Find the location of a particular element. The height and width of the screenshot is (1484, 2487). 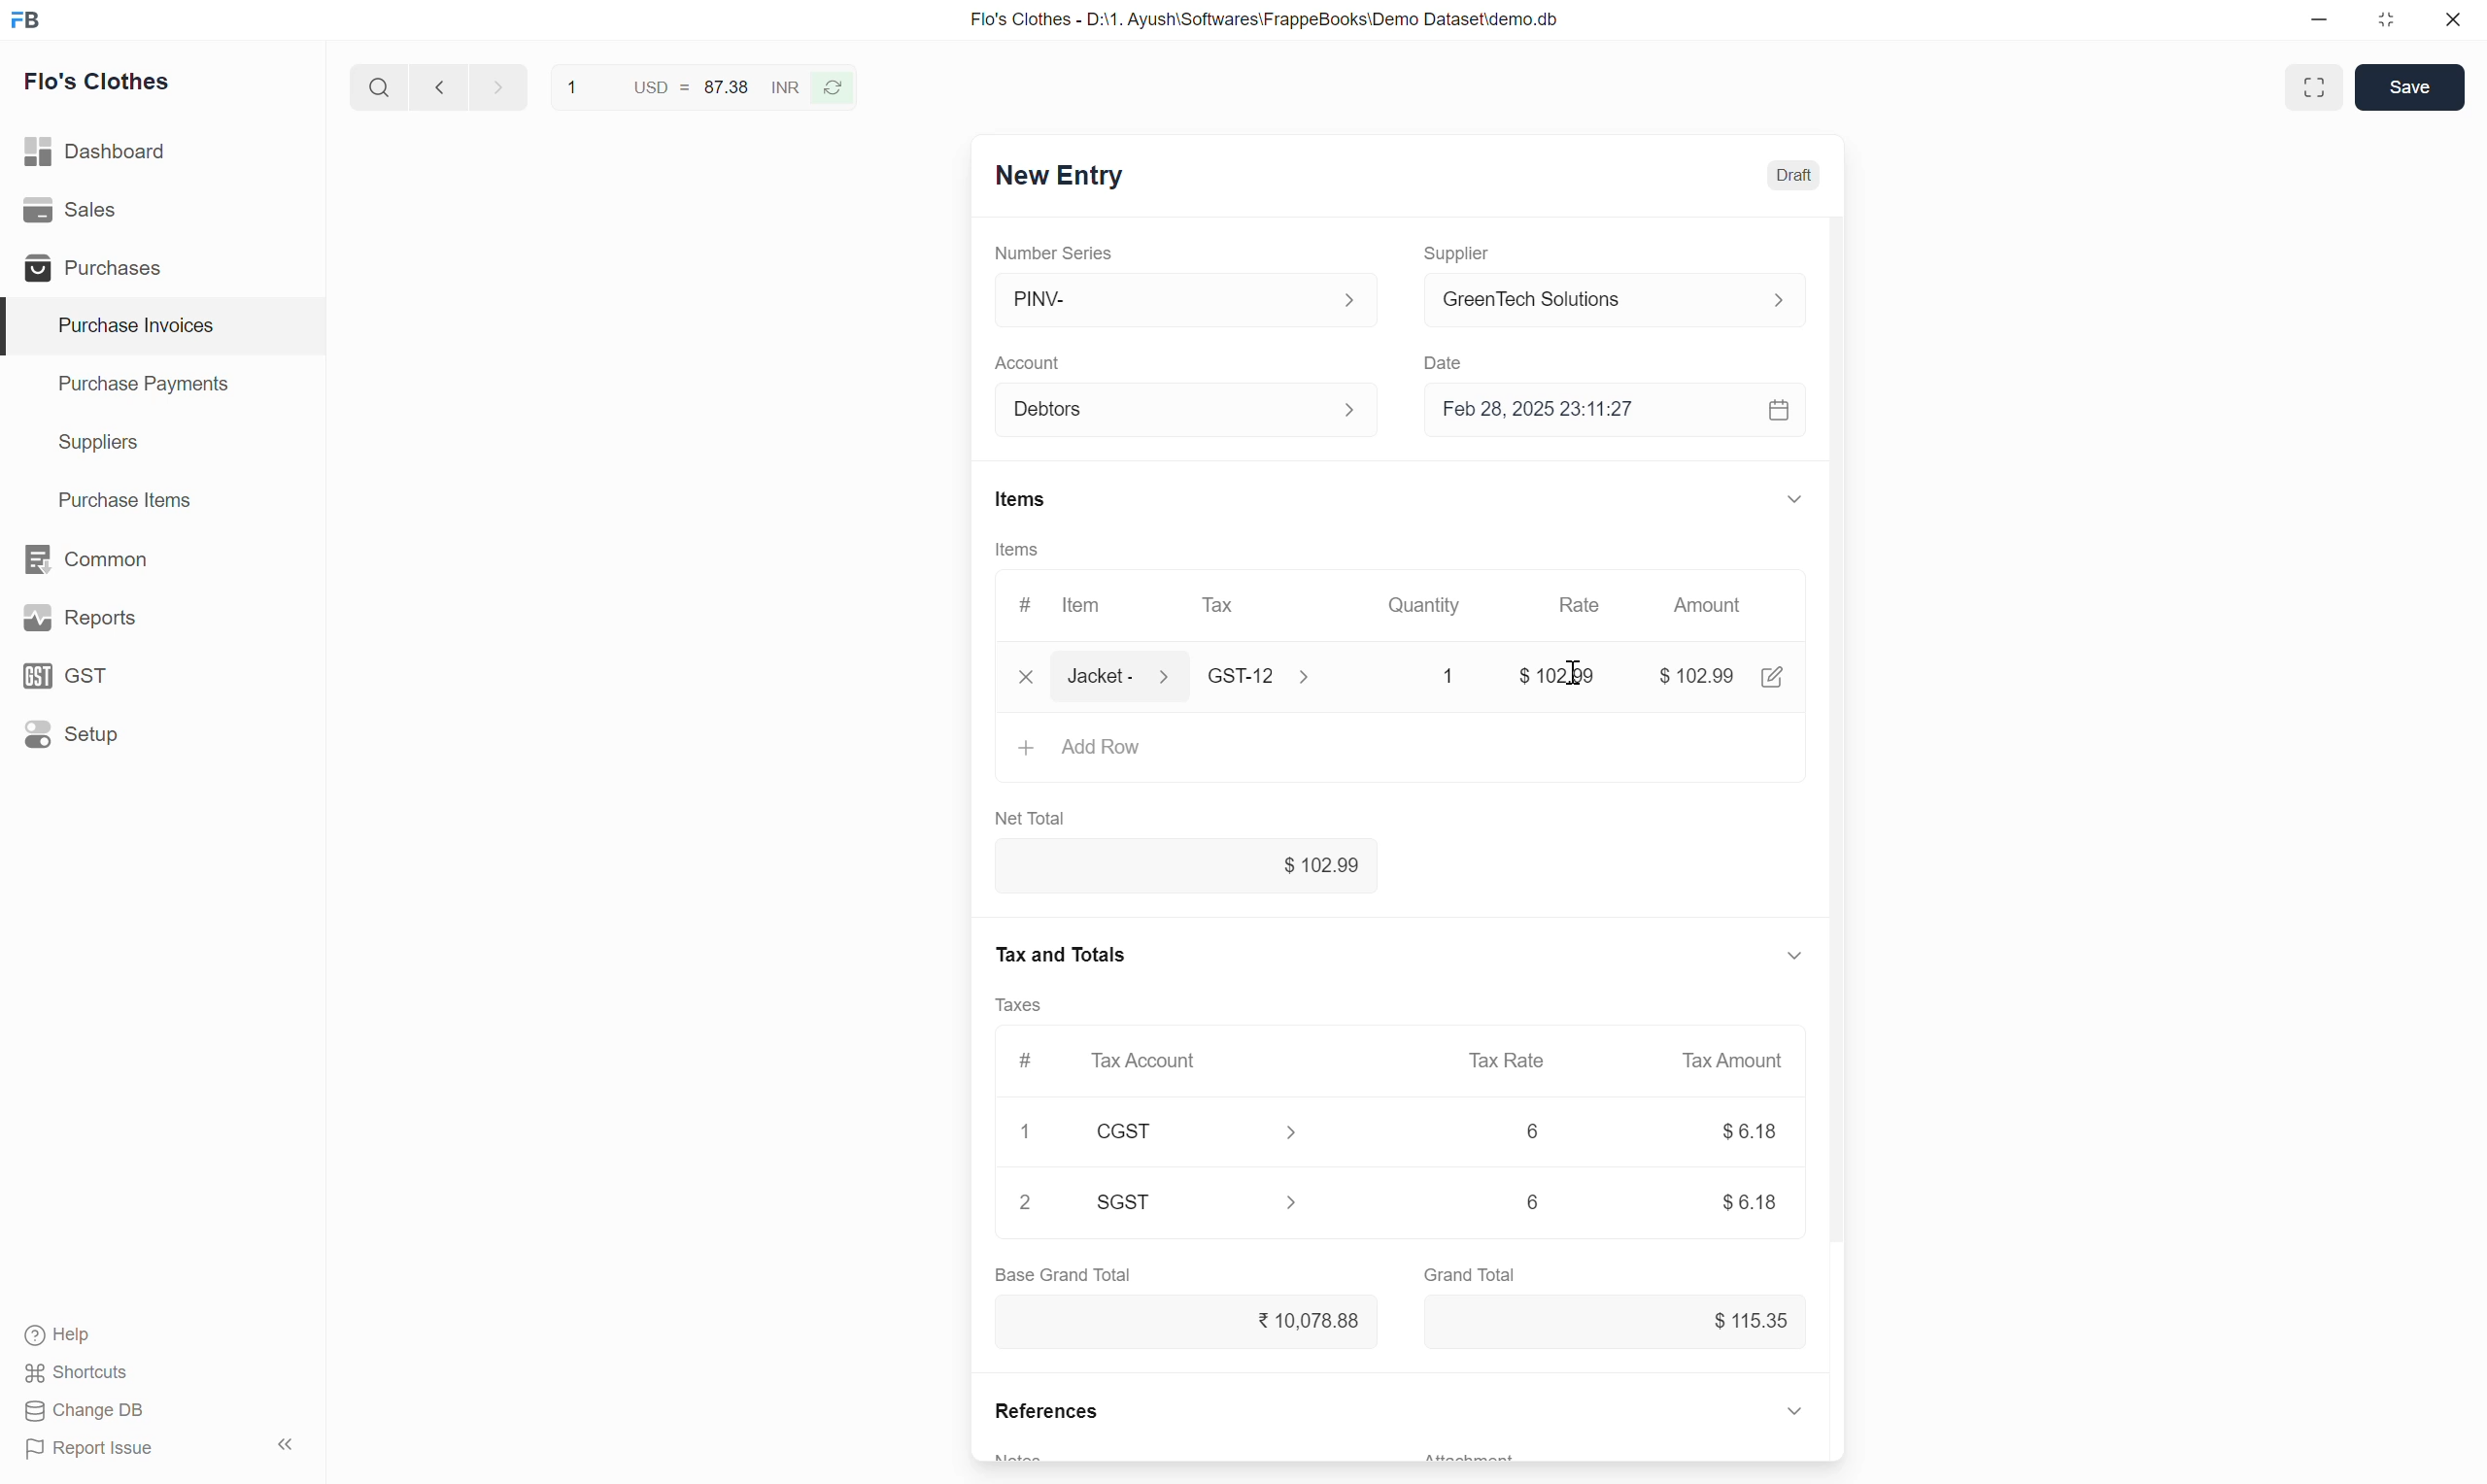

Jacket - is located at coordinates (1123, 676).